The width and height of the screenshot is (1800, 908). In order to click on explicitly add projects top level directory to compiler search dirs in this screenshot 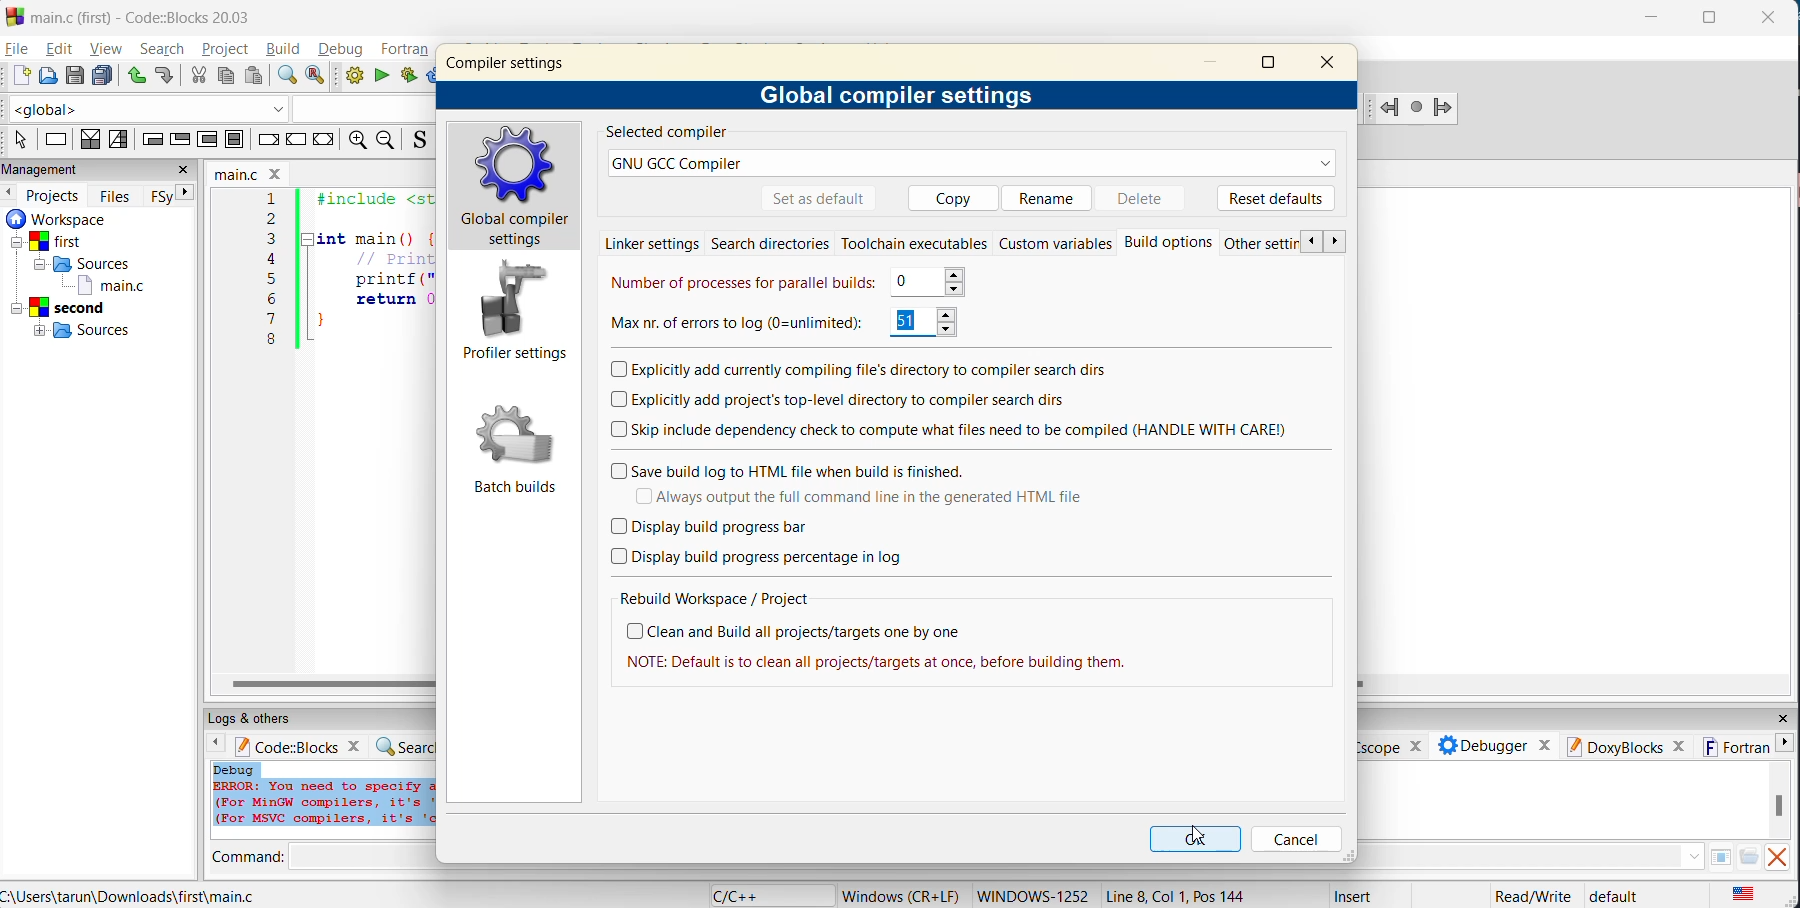, I will do `click(871, 403)`.